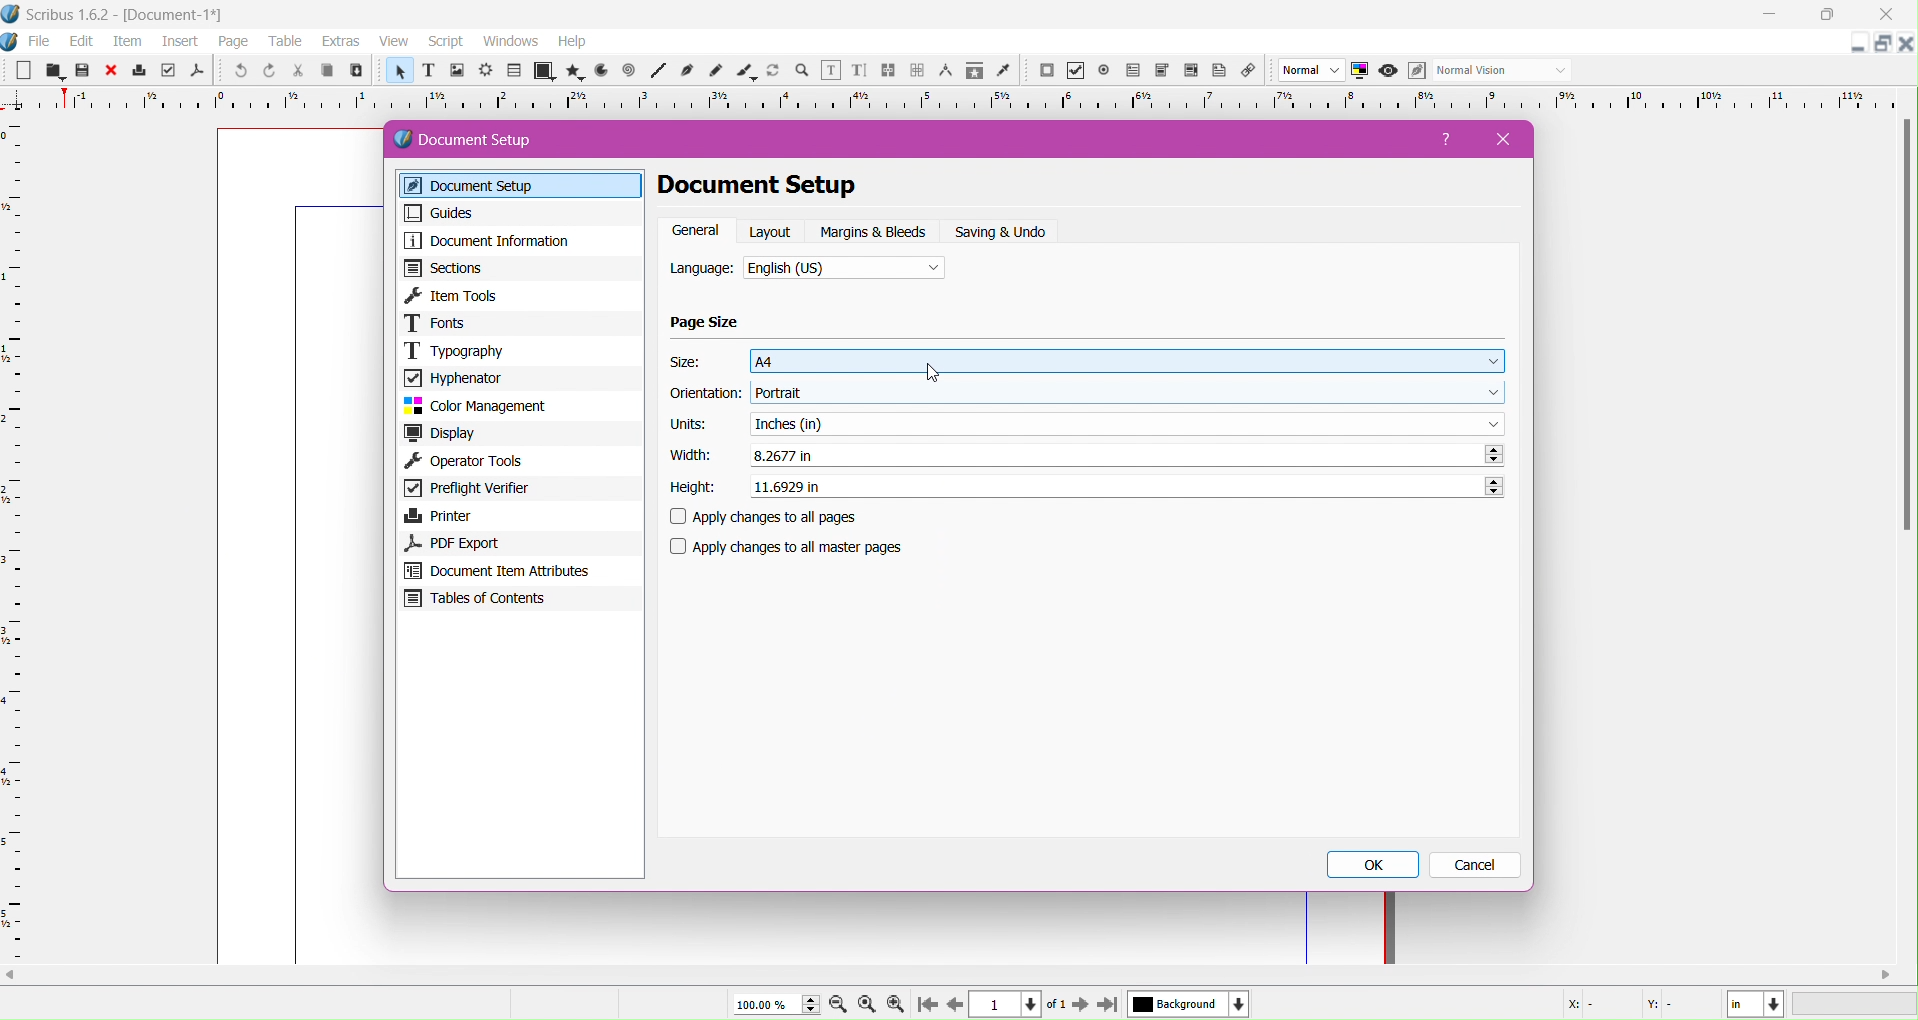  What do you see at coordinates (234, 43) in the screenshot?
I see `page menu` at bounding box center [234, 43].